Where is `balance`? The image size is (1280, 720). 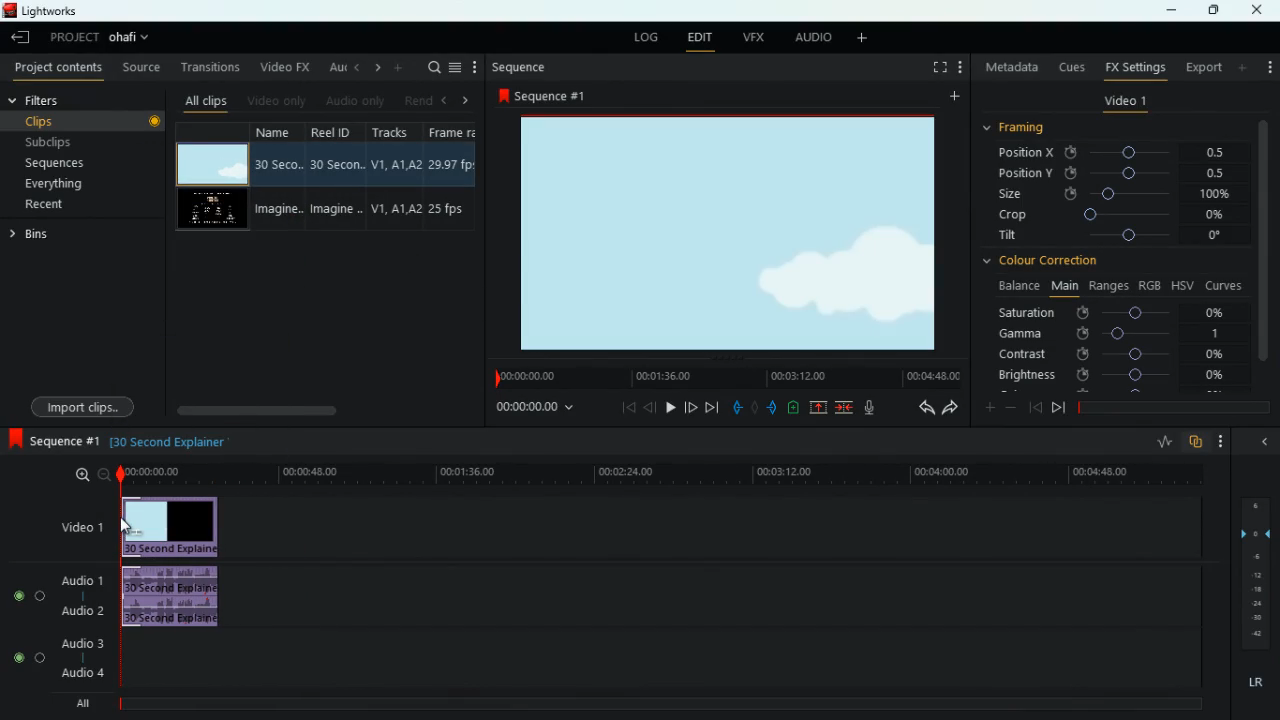
balance is located at coordinates (1014, 287).